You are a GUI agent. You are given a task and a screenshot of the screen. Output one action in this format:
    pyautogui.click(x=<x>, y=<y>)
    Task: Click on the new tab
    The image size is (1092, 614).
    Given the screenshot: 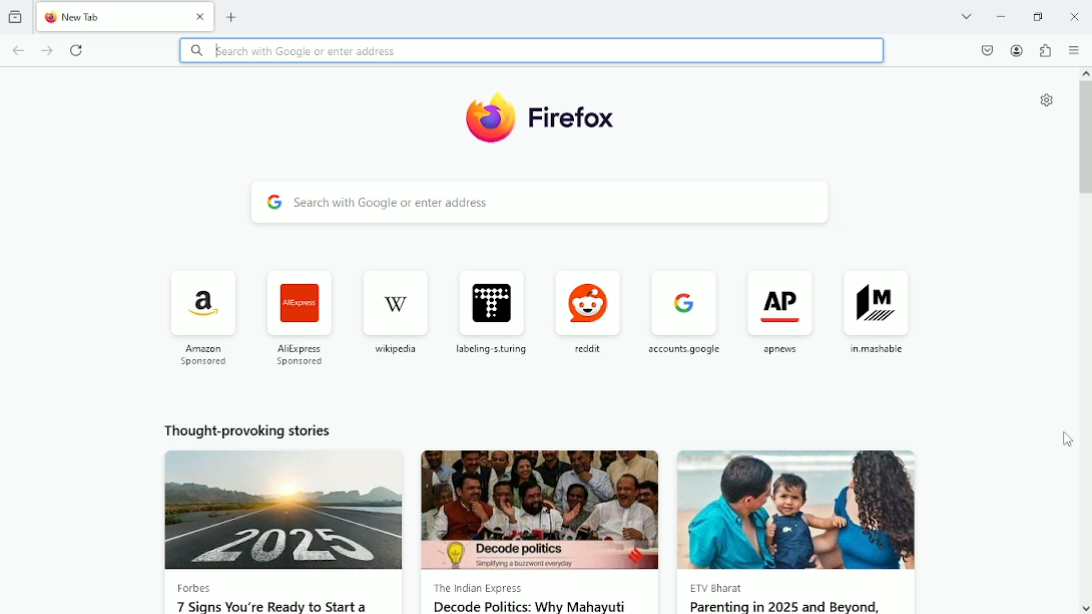 What is the action you would take?
    pyautogui.click(x=232, y=16)
    